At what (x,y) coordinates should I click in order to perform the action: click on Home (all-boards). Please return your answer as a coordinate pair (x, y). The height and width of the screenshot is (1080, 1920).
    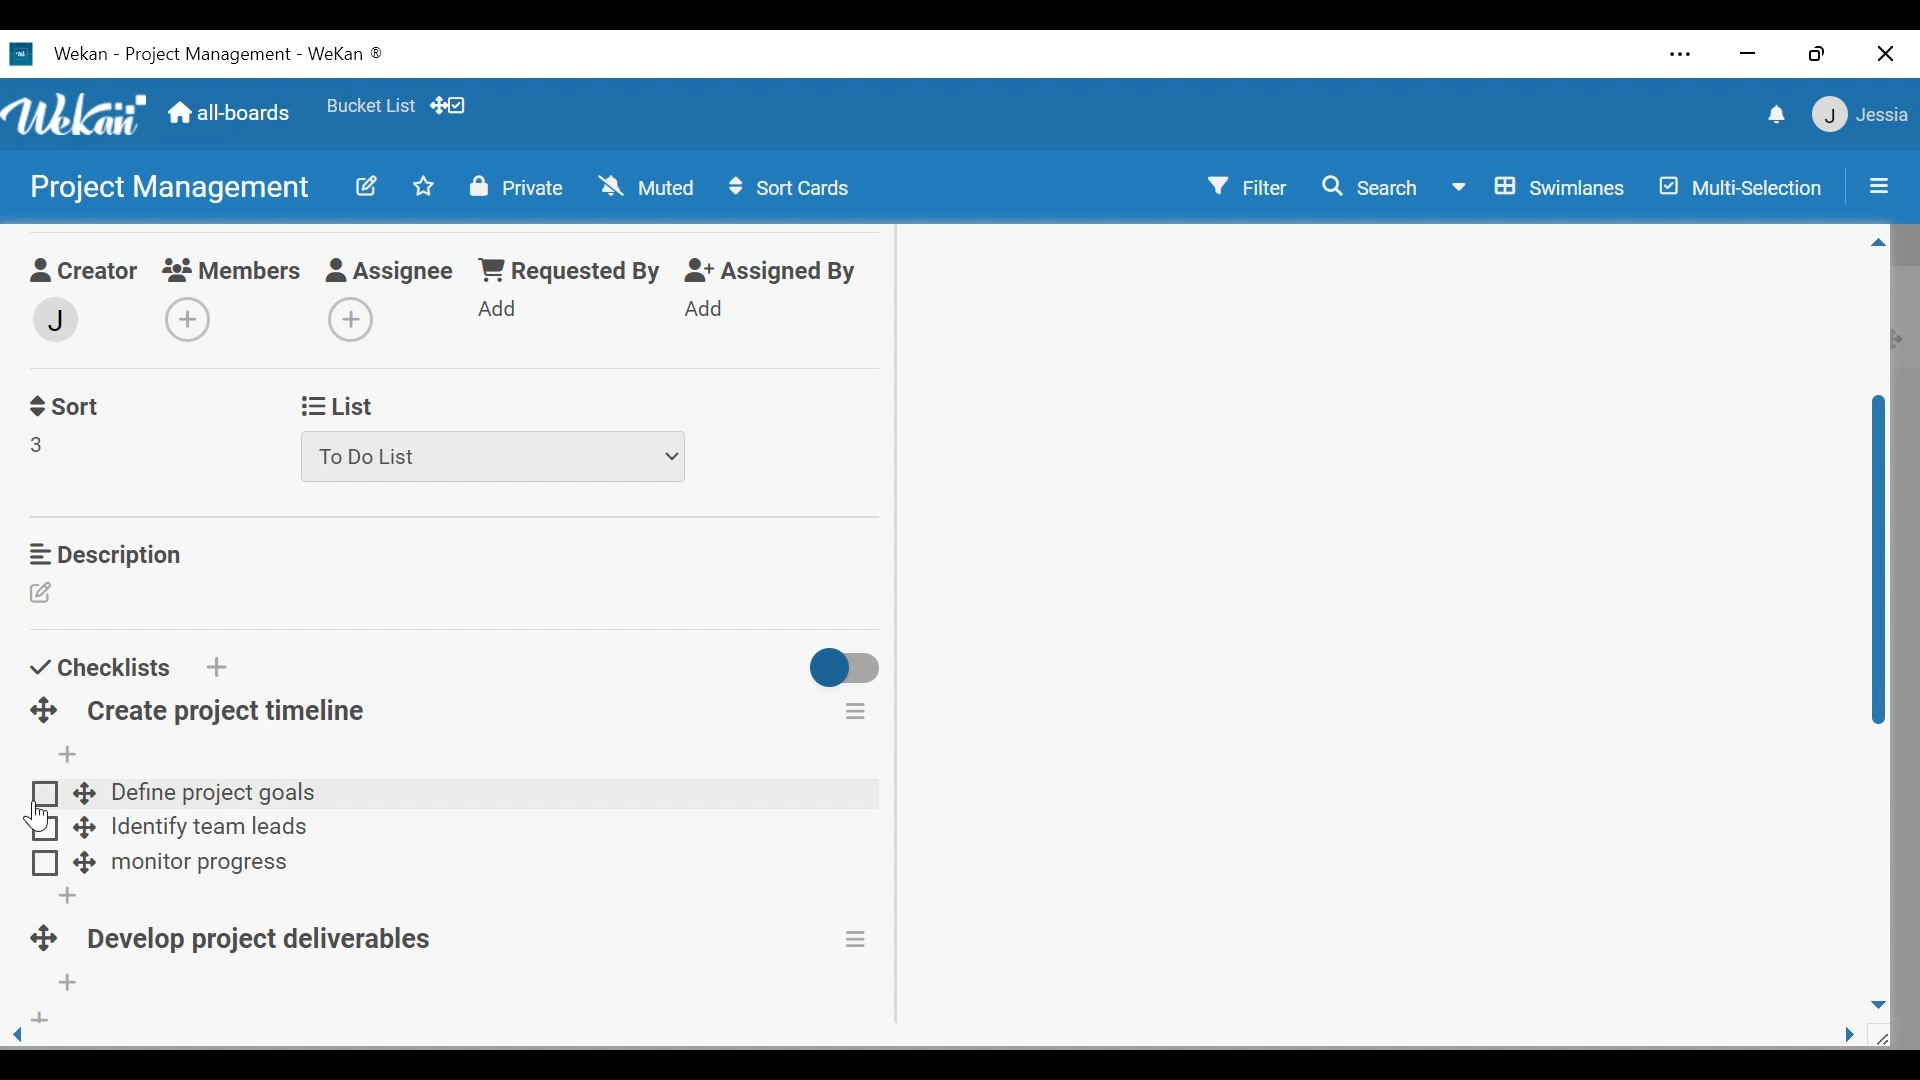
    Looking at the image, I should click on (232, 116).